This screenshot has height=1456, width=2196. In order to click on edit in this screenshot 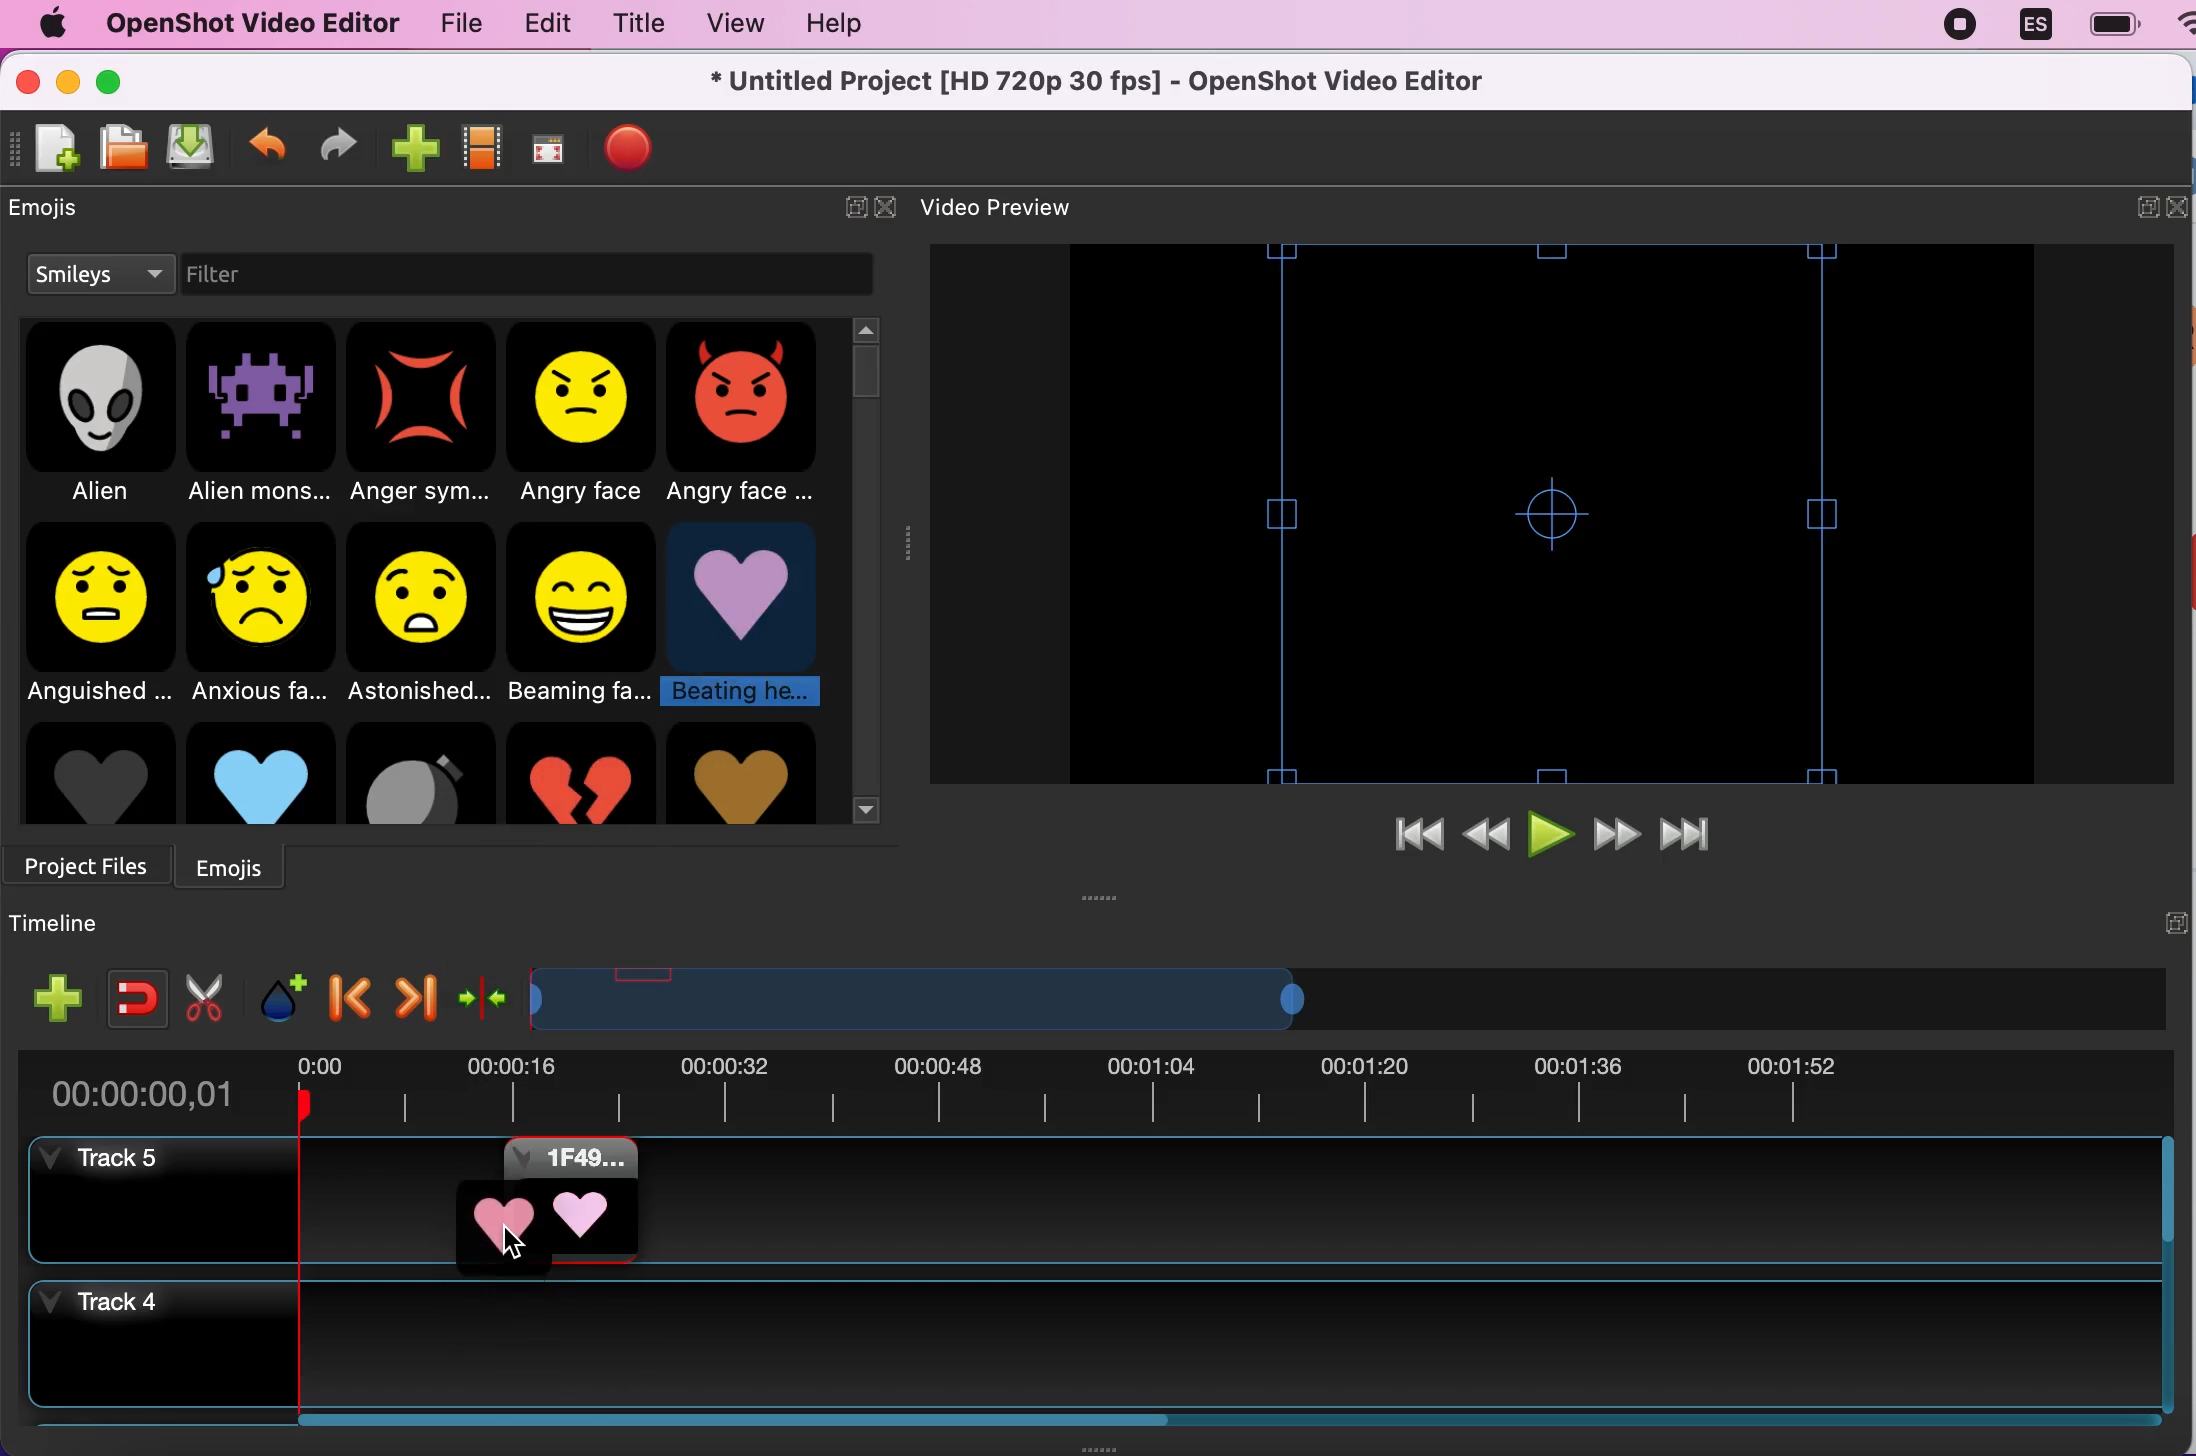, I will do `click(539, 23)`.